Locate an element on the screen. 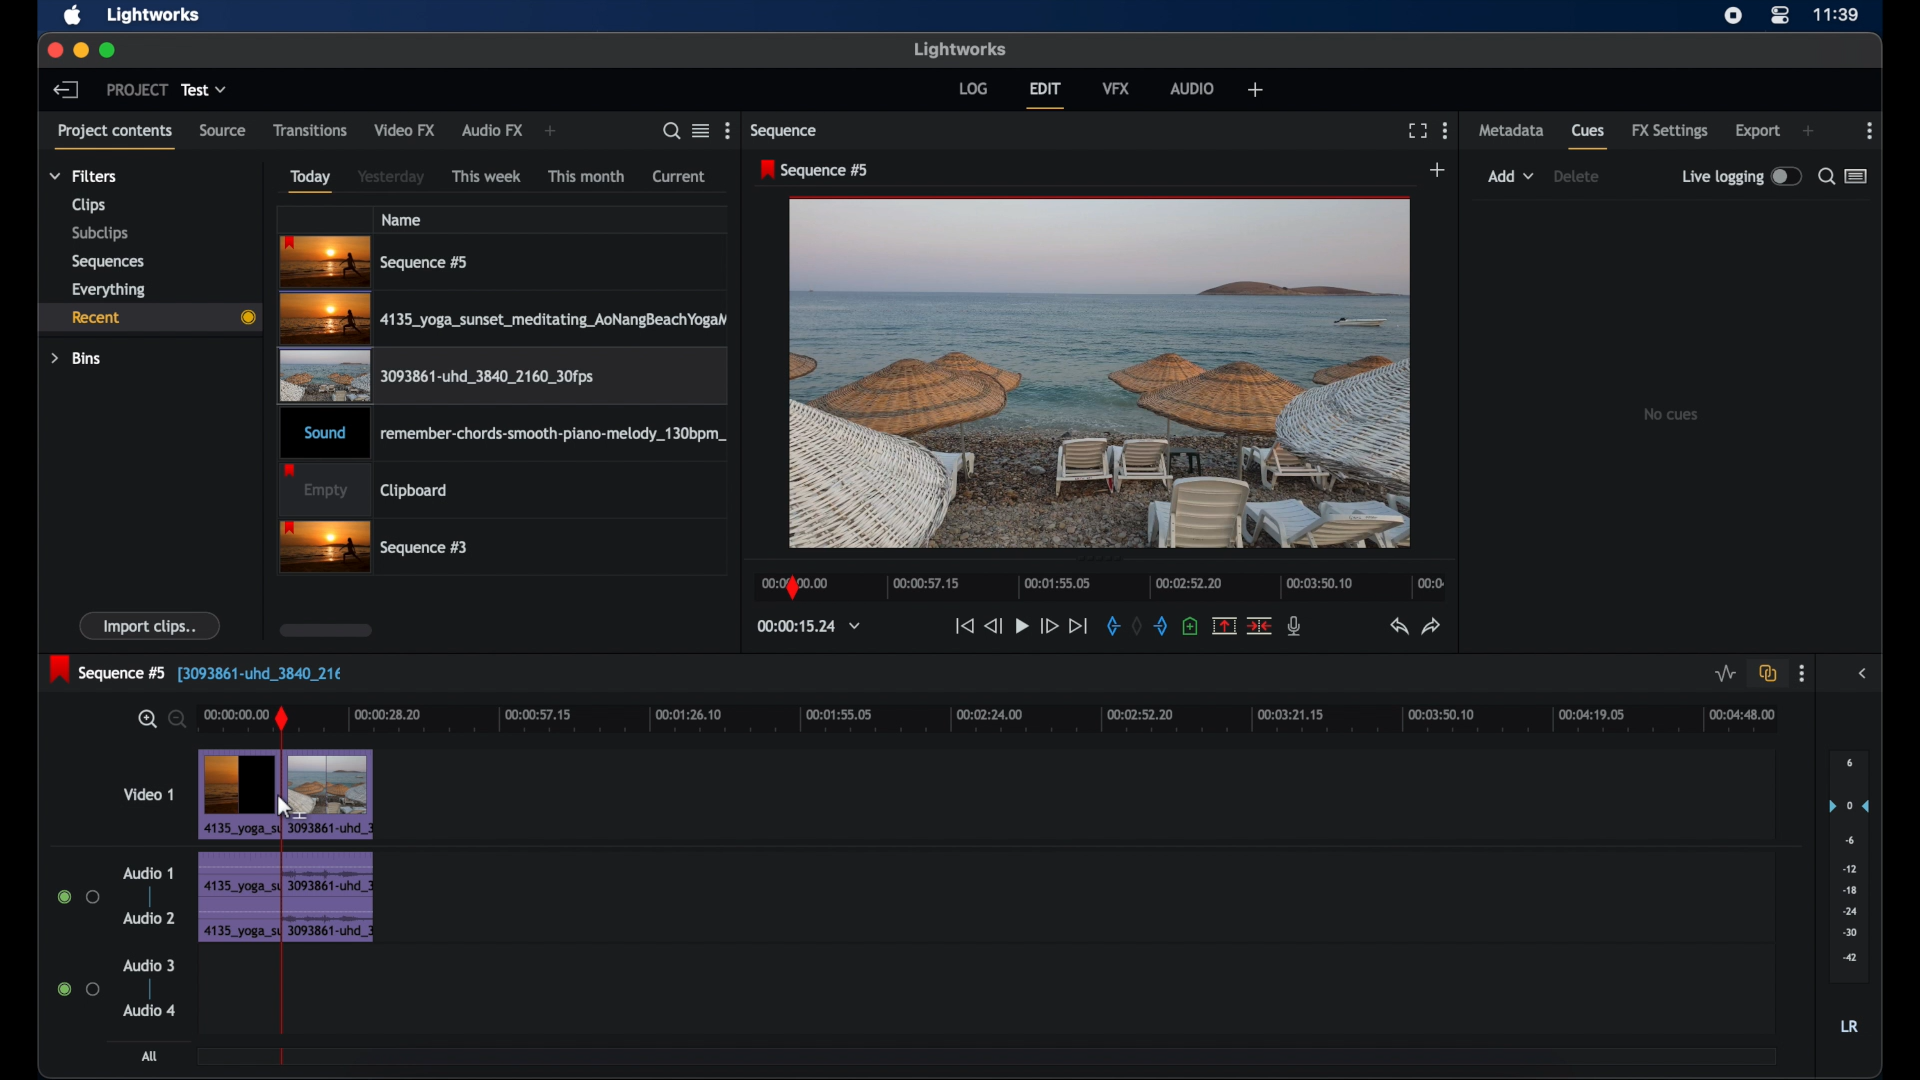 Image resolution: width=1920 pixels, height=1080 pixels. video clip is located at coordinates (502, 377).